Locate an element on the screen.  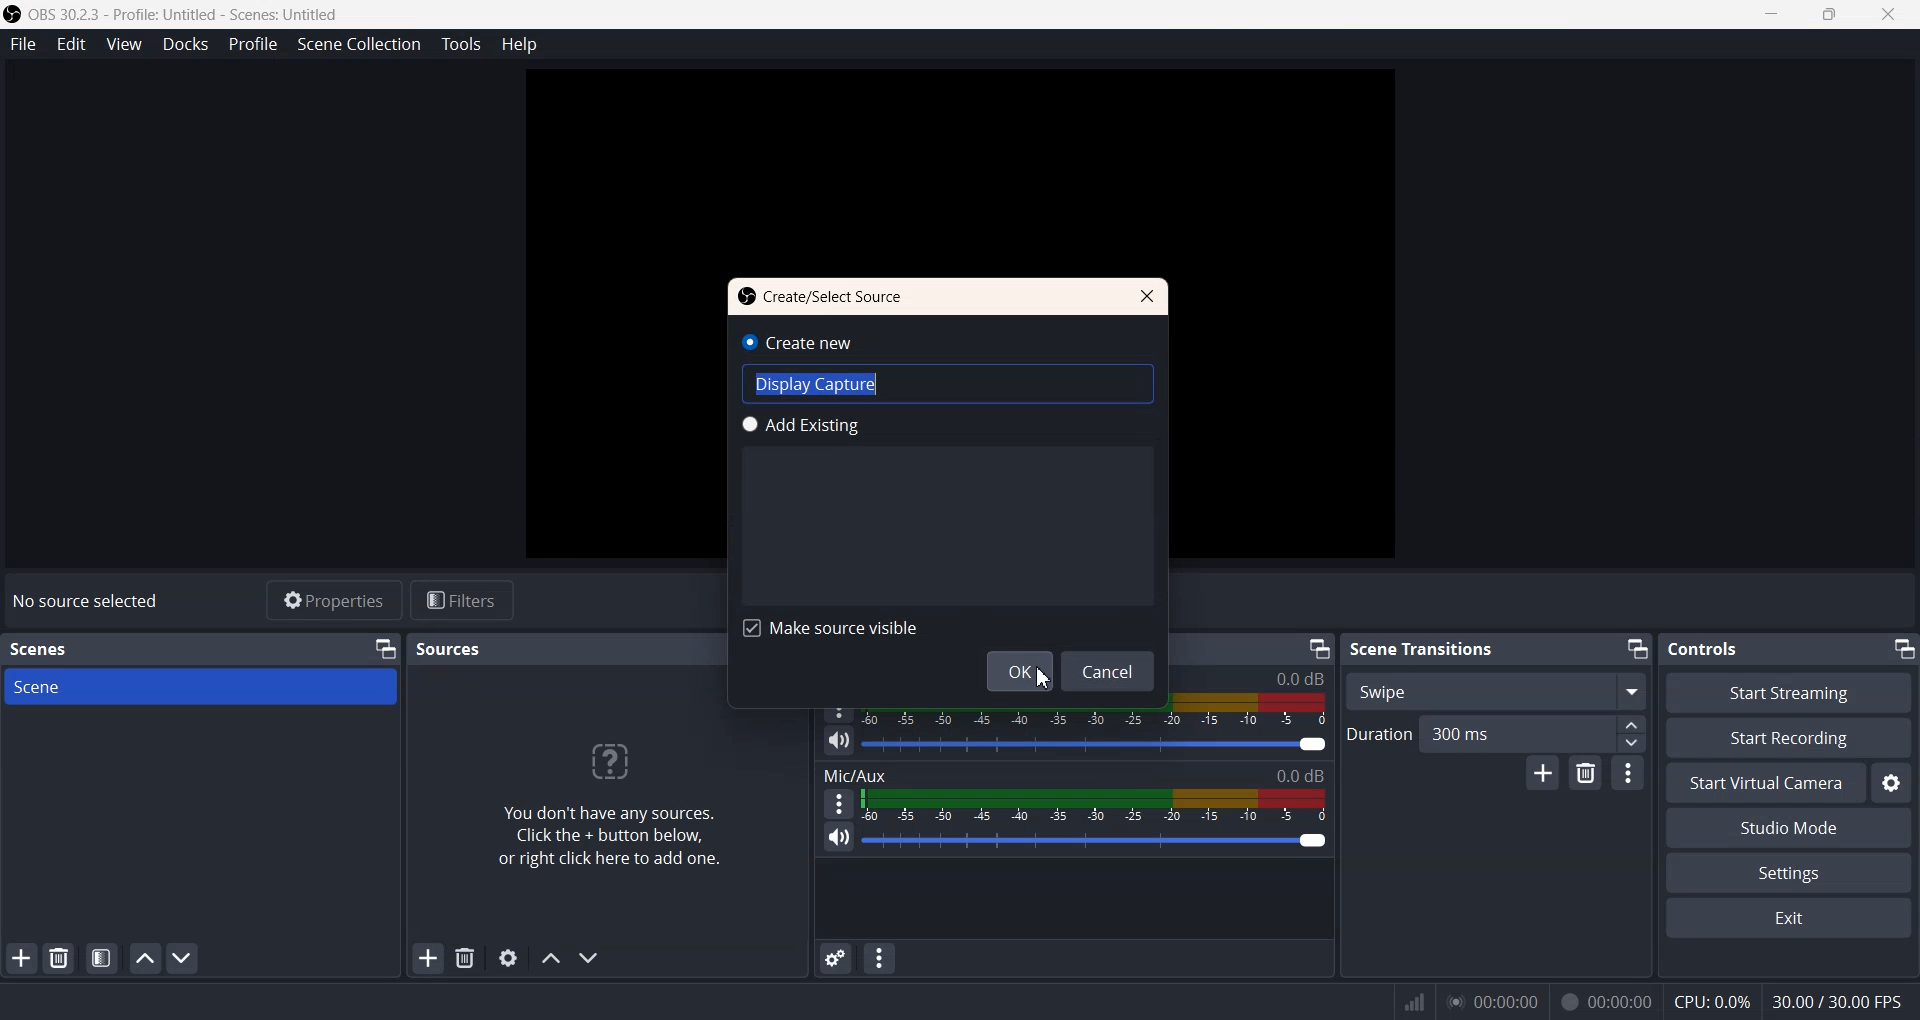
Audio Mixer menu is located at coordinates (880, 958).